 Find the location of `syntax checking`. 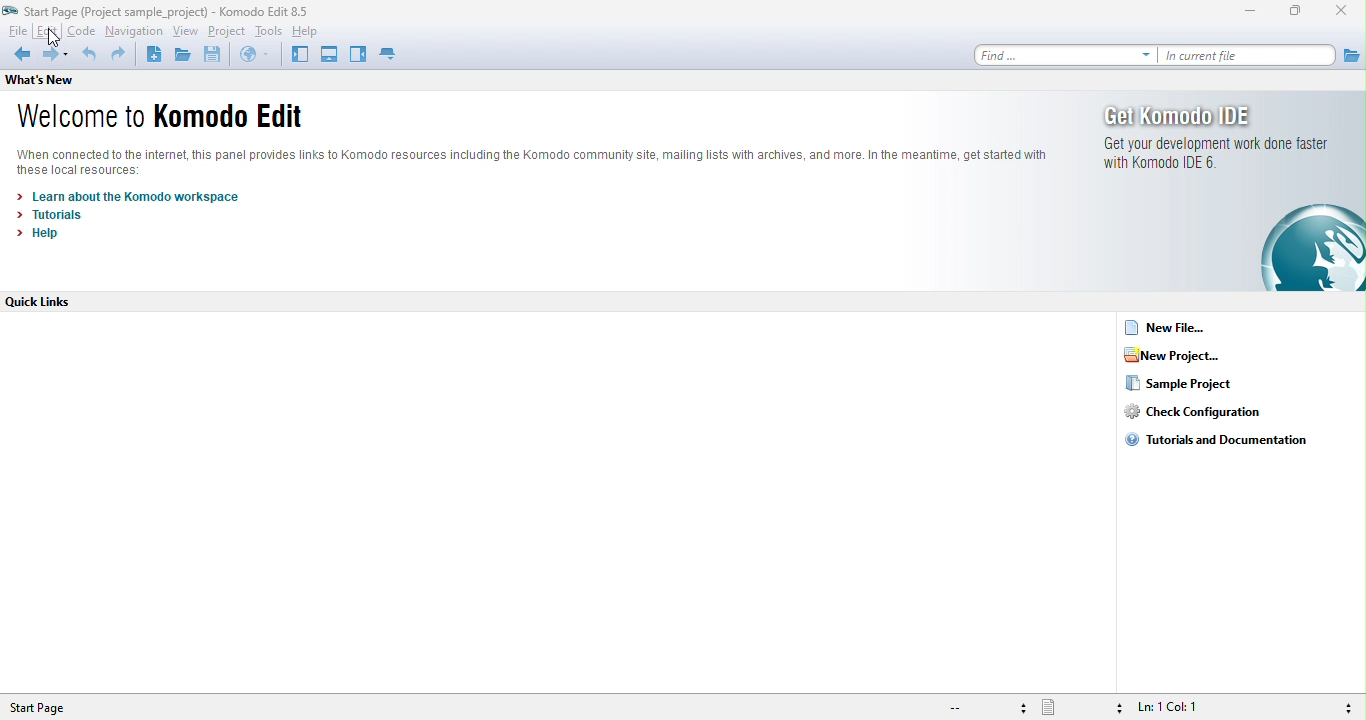

syntax checking is located at coordinates (1345, 706).